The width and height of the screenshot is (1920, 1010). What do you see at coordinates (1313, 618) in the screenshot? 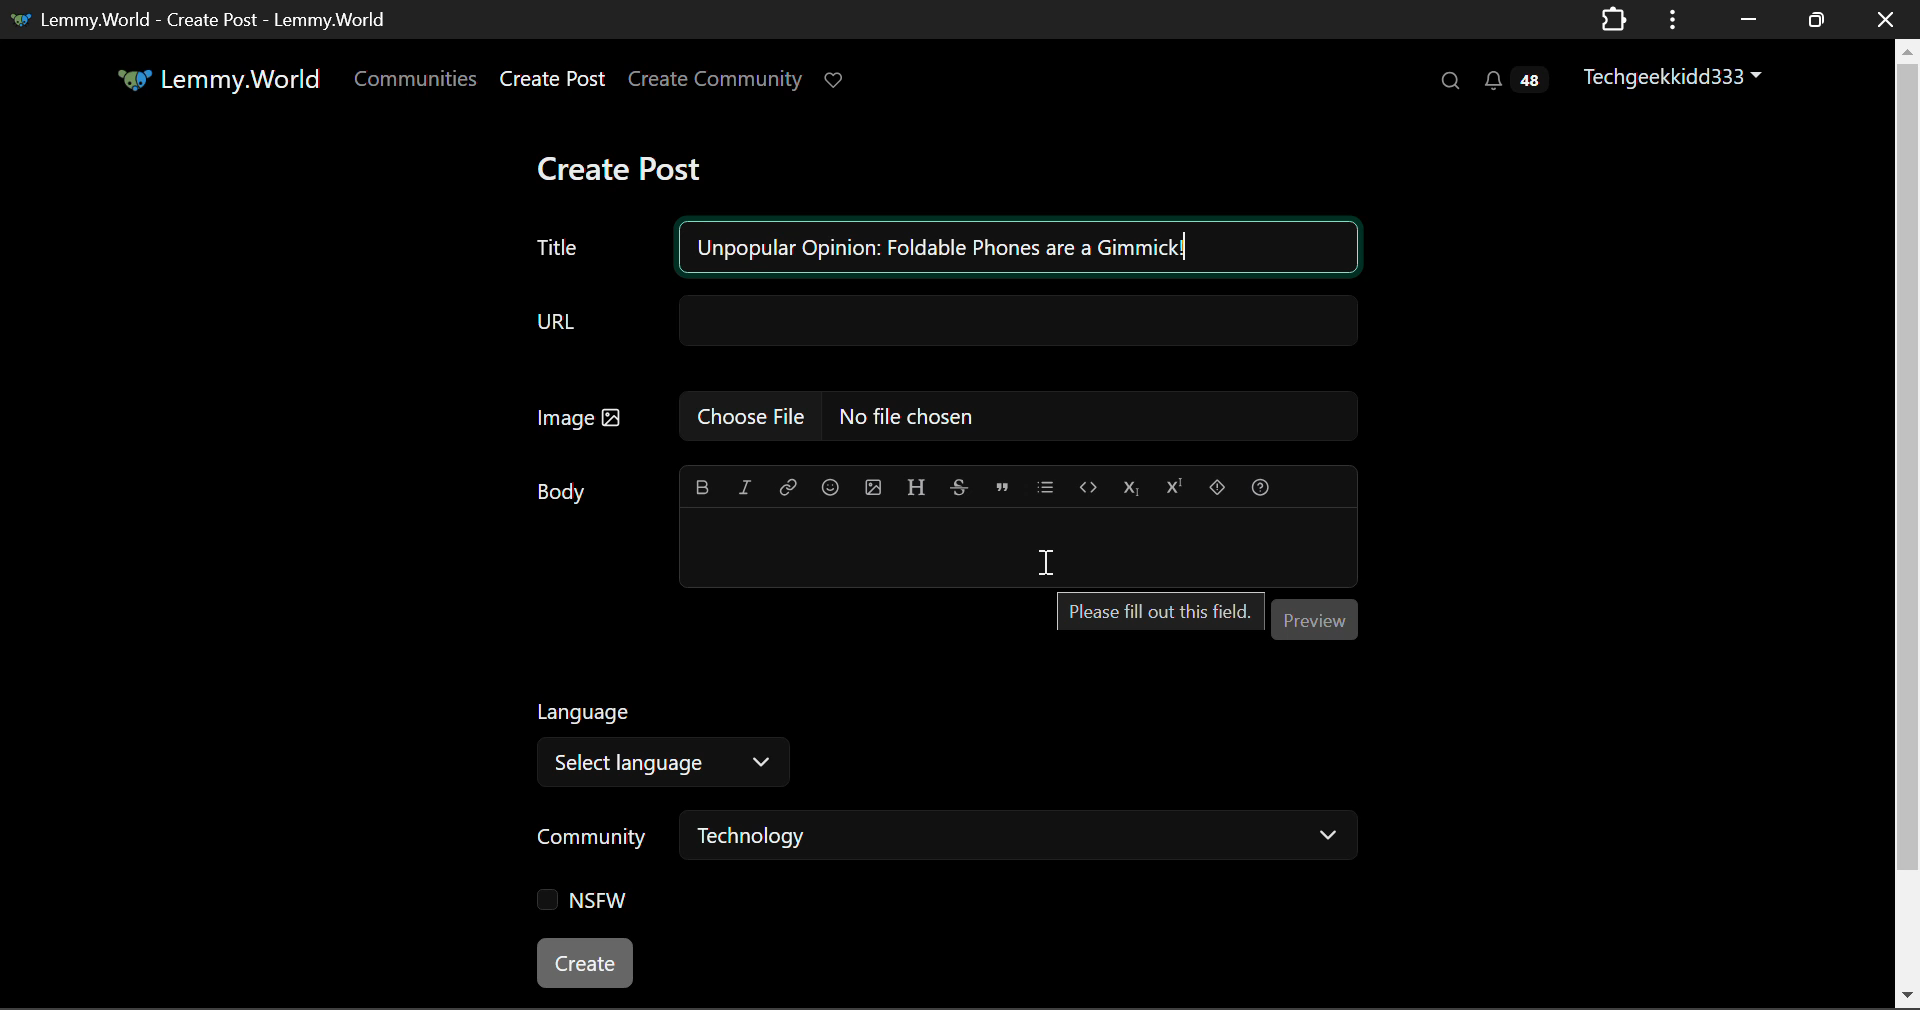
I see `Post Preview Button` at bounding box center [1313, 618].